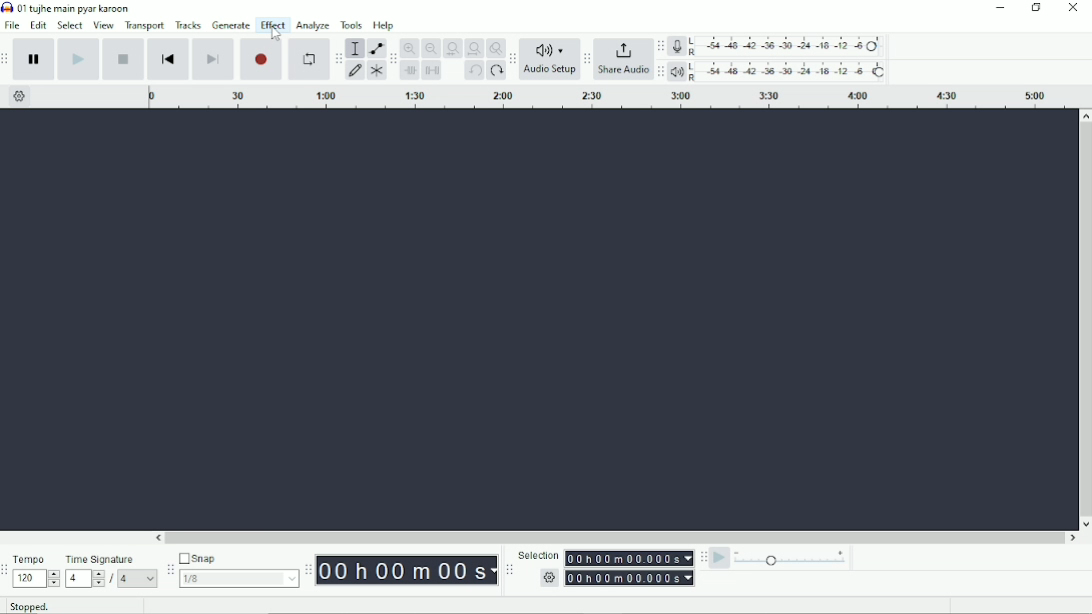  Describe the element at coordinates (392, 59) in the screenshot. I see `Audacity edit toolbar` at that location.